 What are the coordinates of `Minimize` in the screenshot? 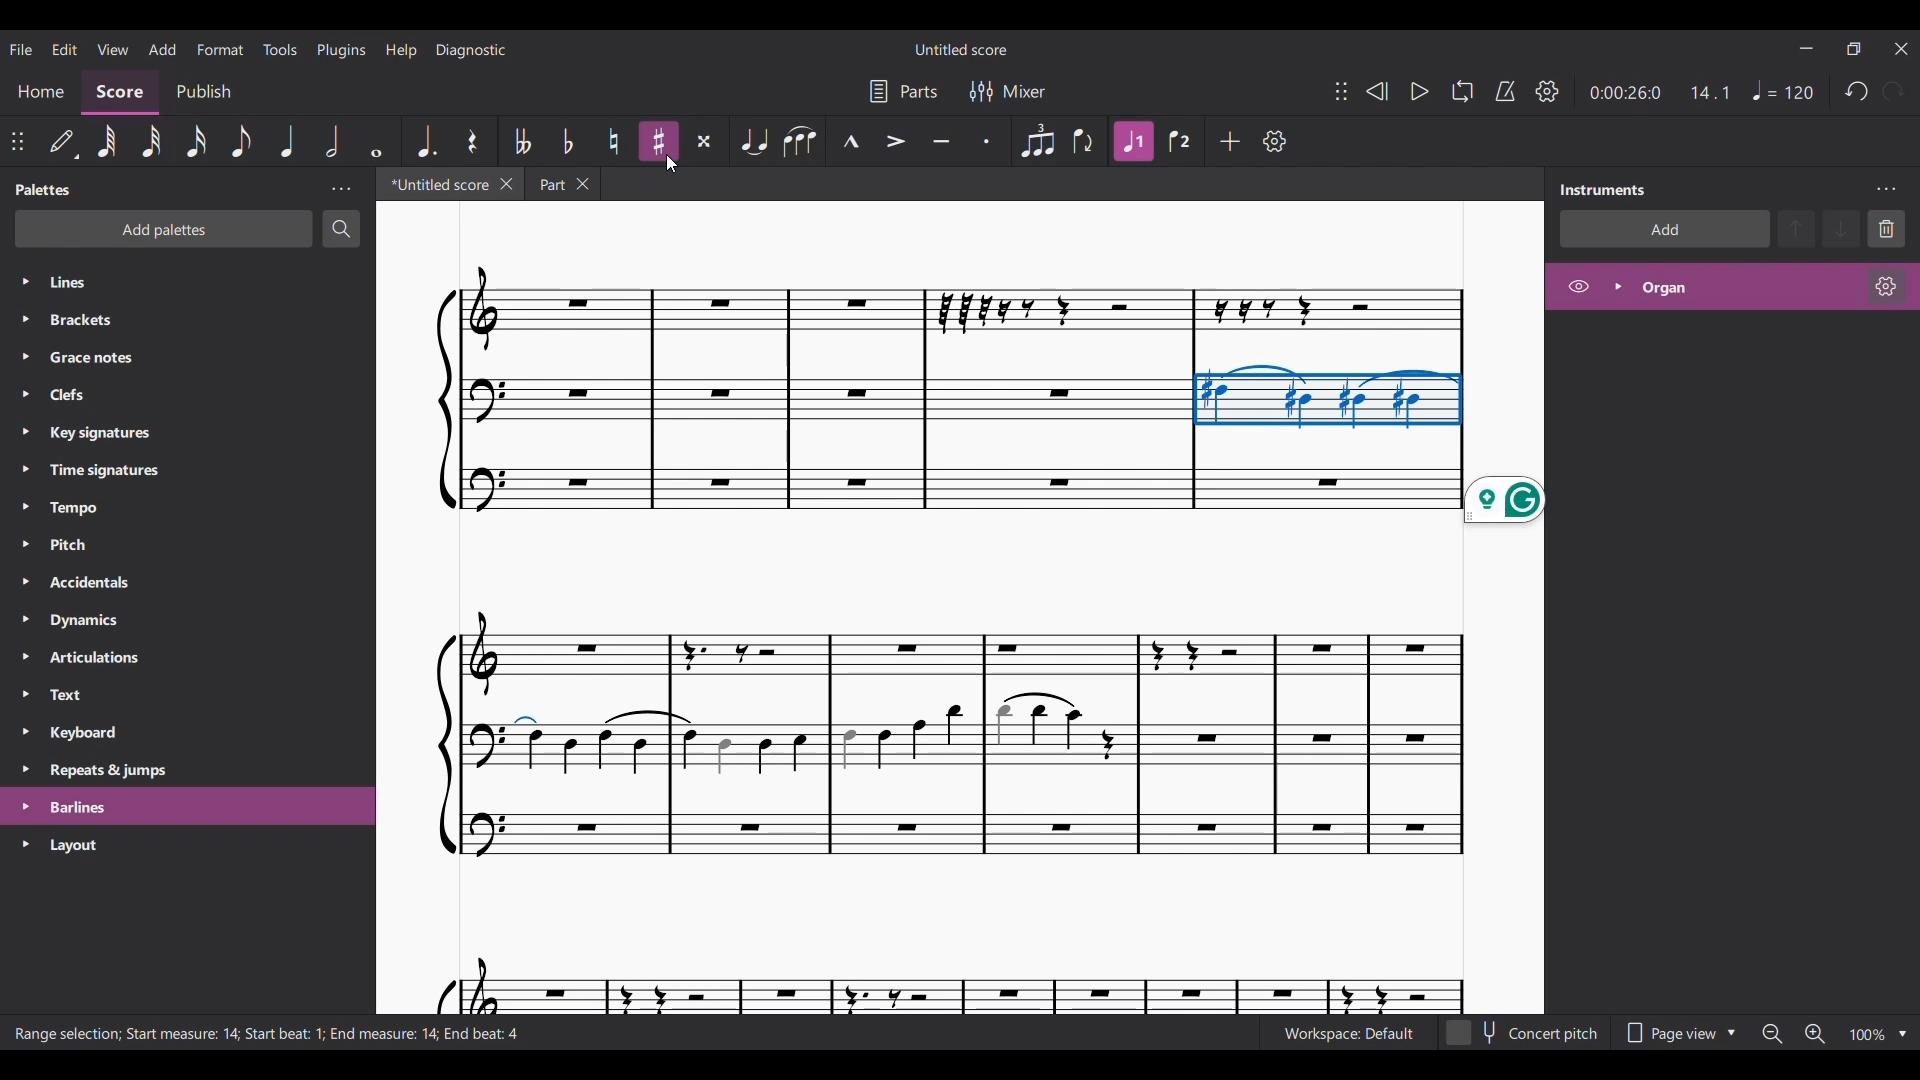 It's located at (1806, 48).